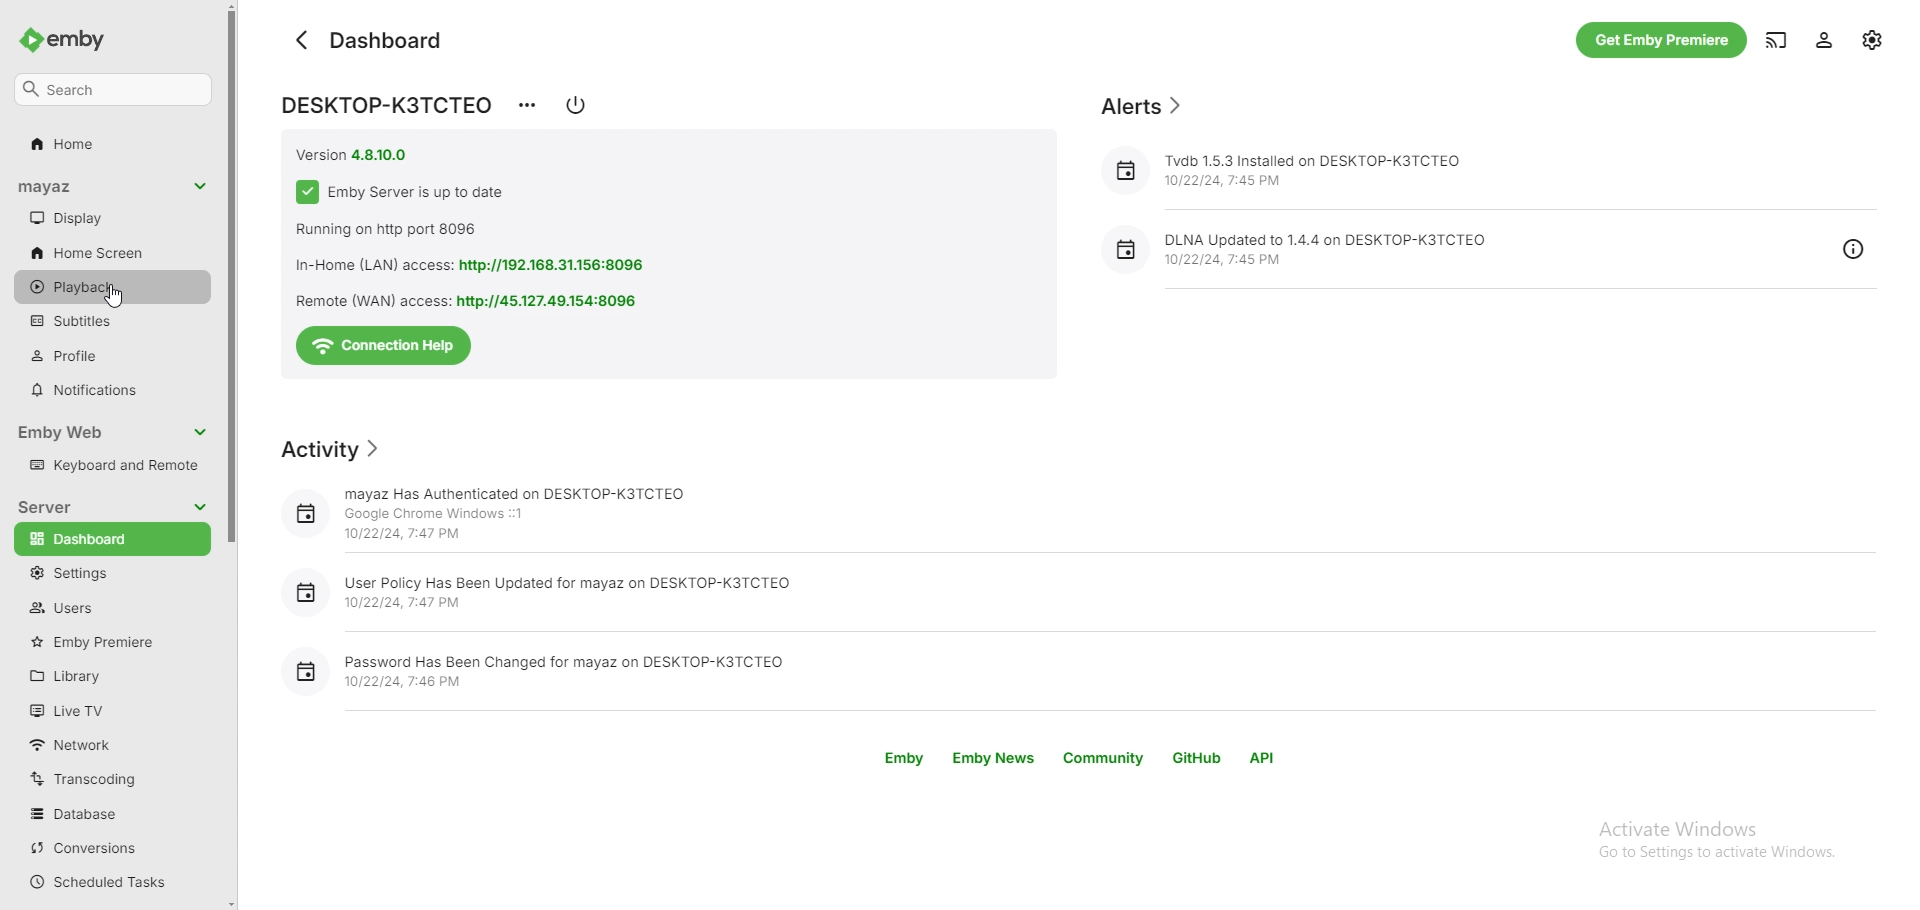  Describe the element at coordinates (109, 642) in the screenshot. I see `emby premiere` at that location.